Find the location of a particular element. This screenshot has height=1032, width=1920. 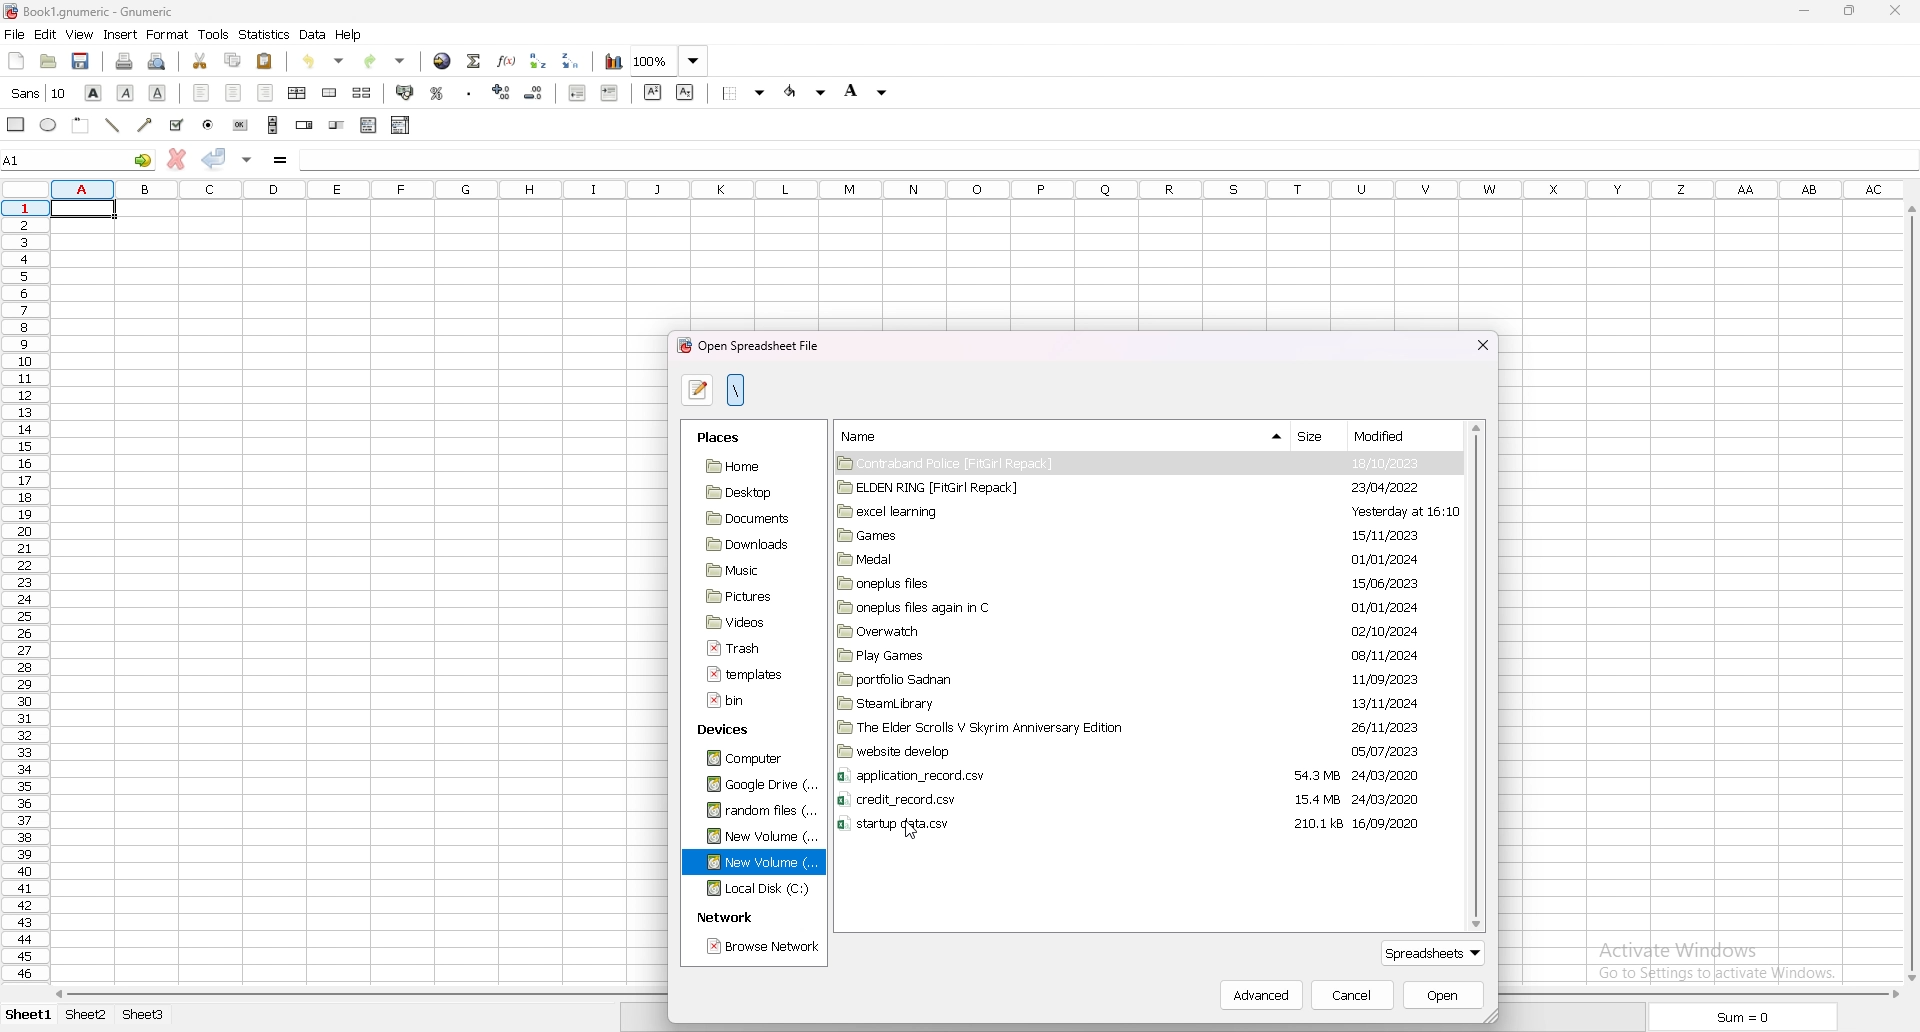

Sheet 1 is located at coordinates (27, 1015).